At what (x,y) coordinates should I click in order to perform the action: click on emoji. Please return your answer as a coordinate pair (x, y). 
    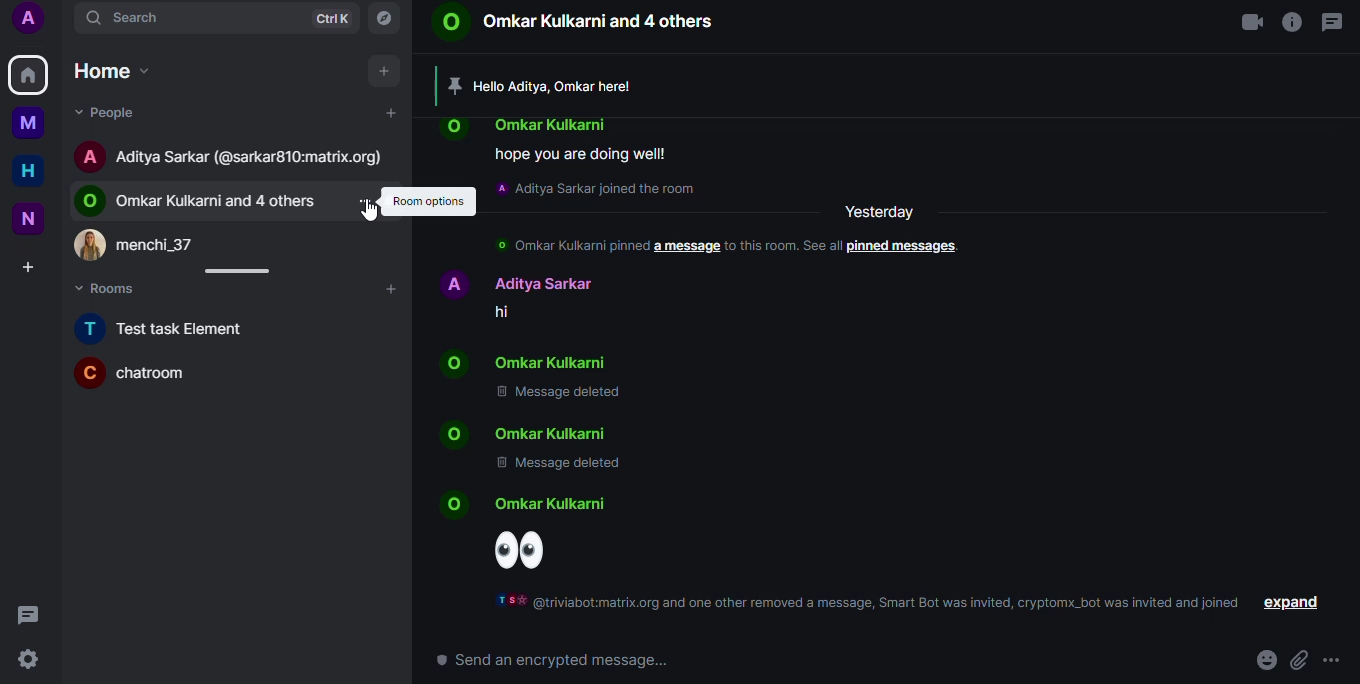
    Looking at the image, I should click on (1263, 661).